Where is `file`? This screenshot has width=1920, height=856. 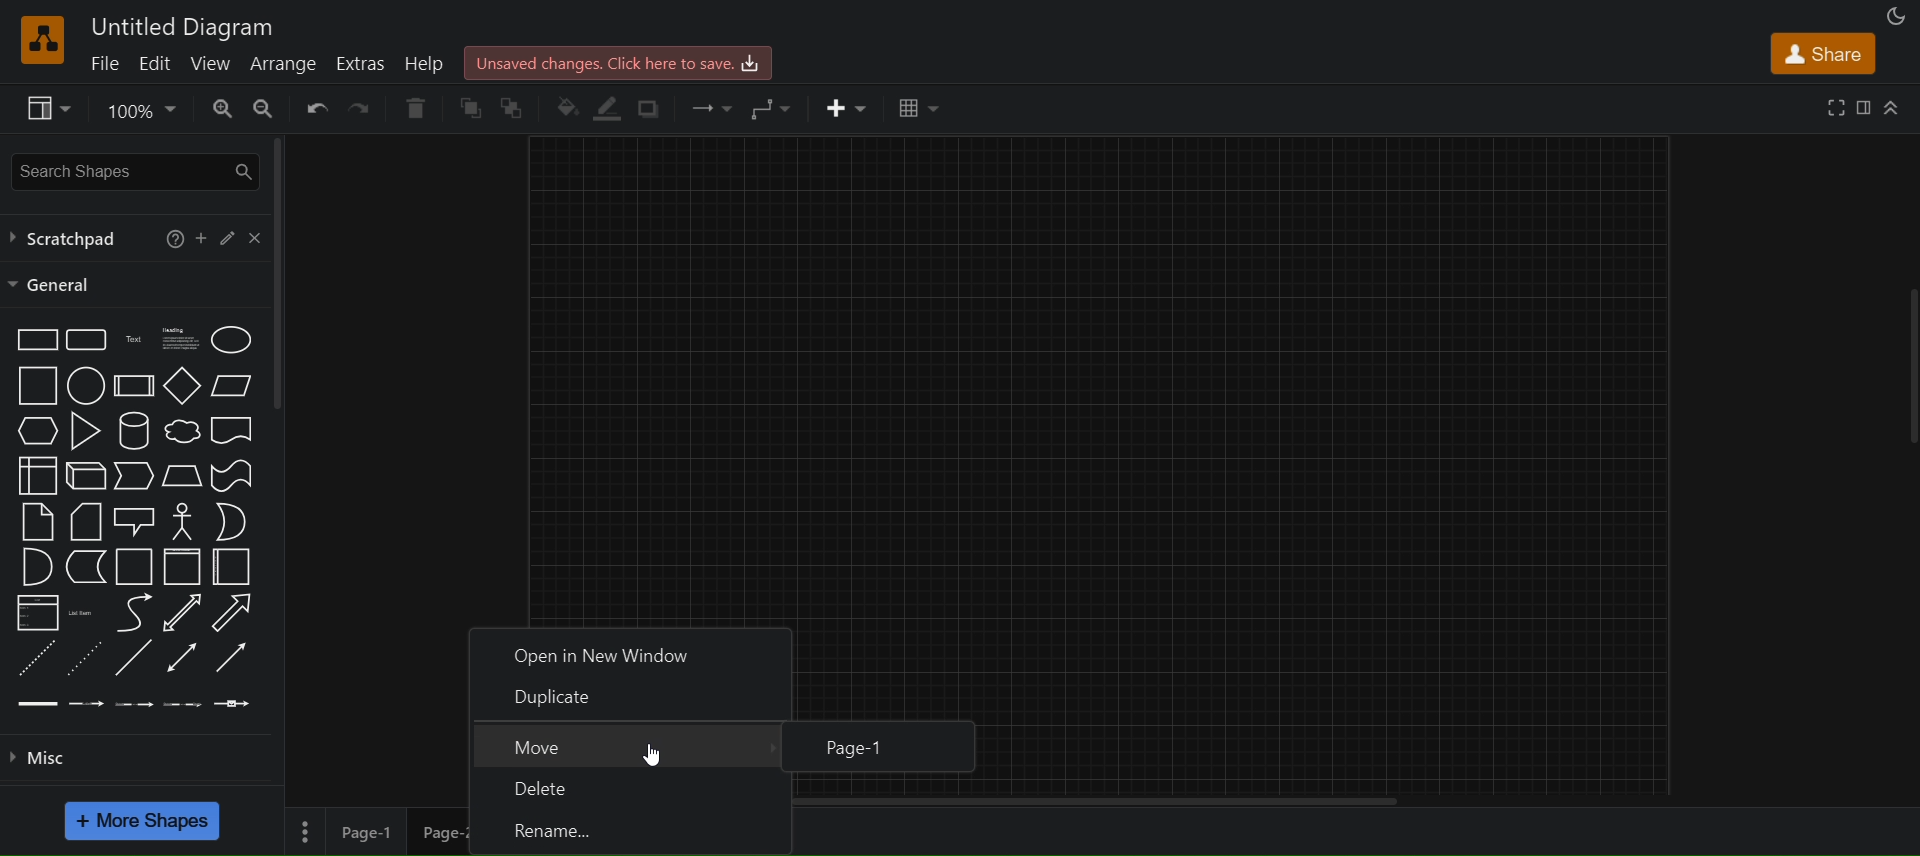
file is located at coordinates (104, 64).